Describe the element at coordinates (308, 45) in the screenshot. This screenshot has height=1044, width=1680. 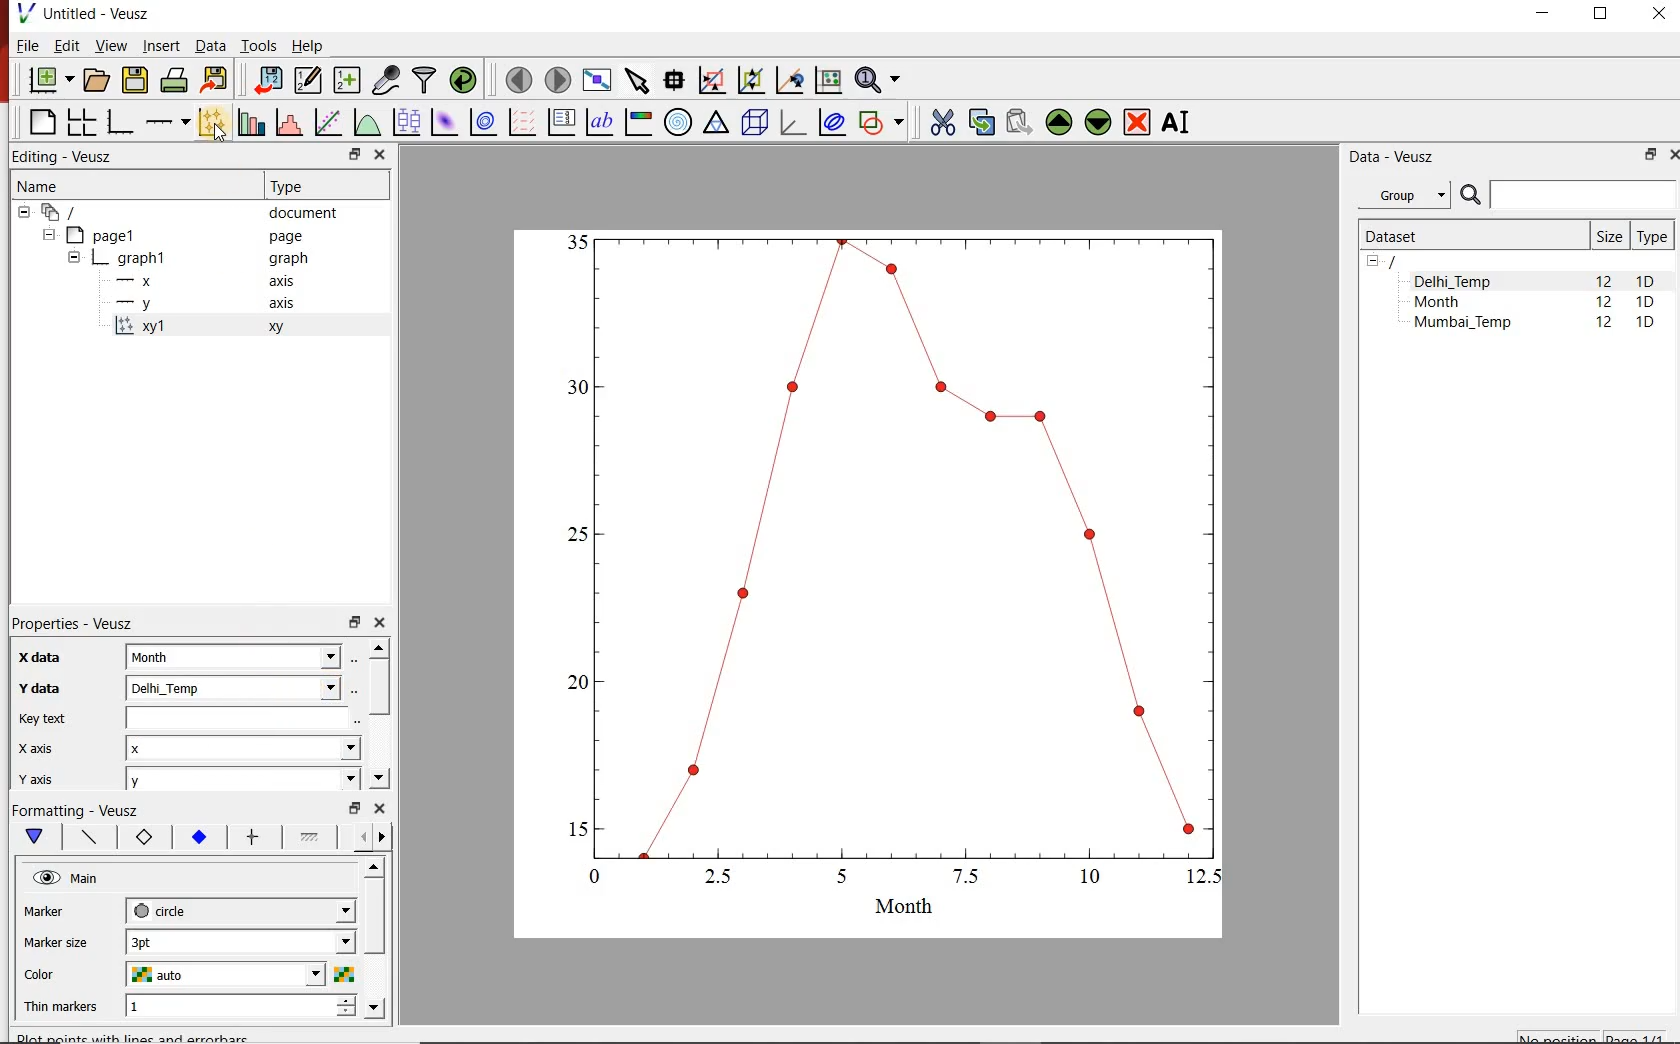
I see `Help` at that location.